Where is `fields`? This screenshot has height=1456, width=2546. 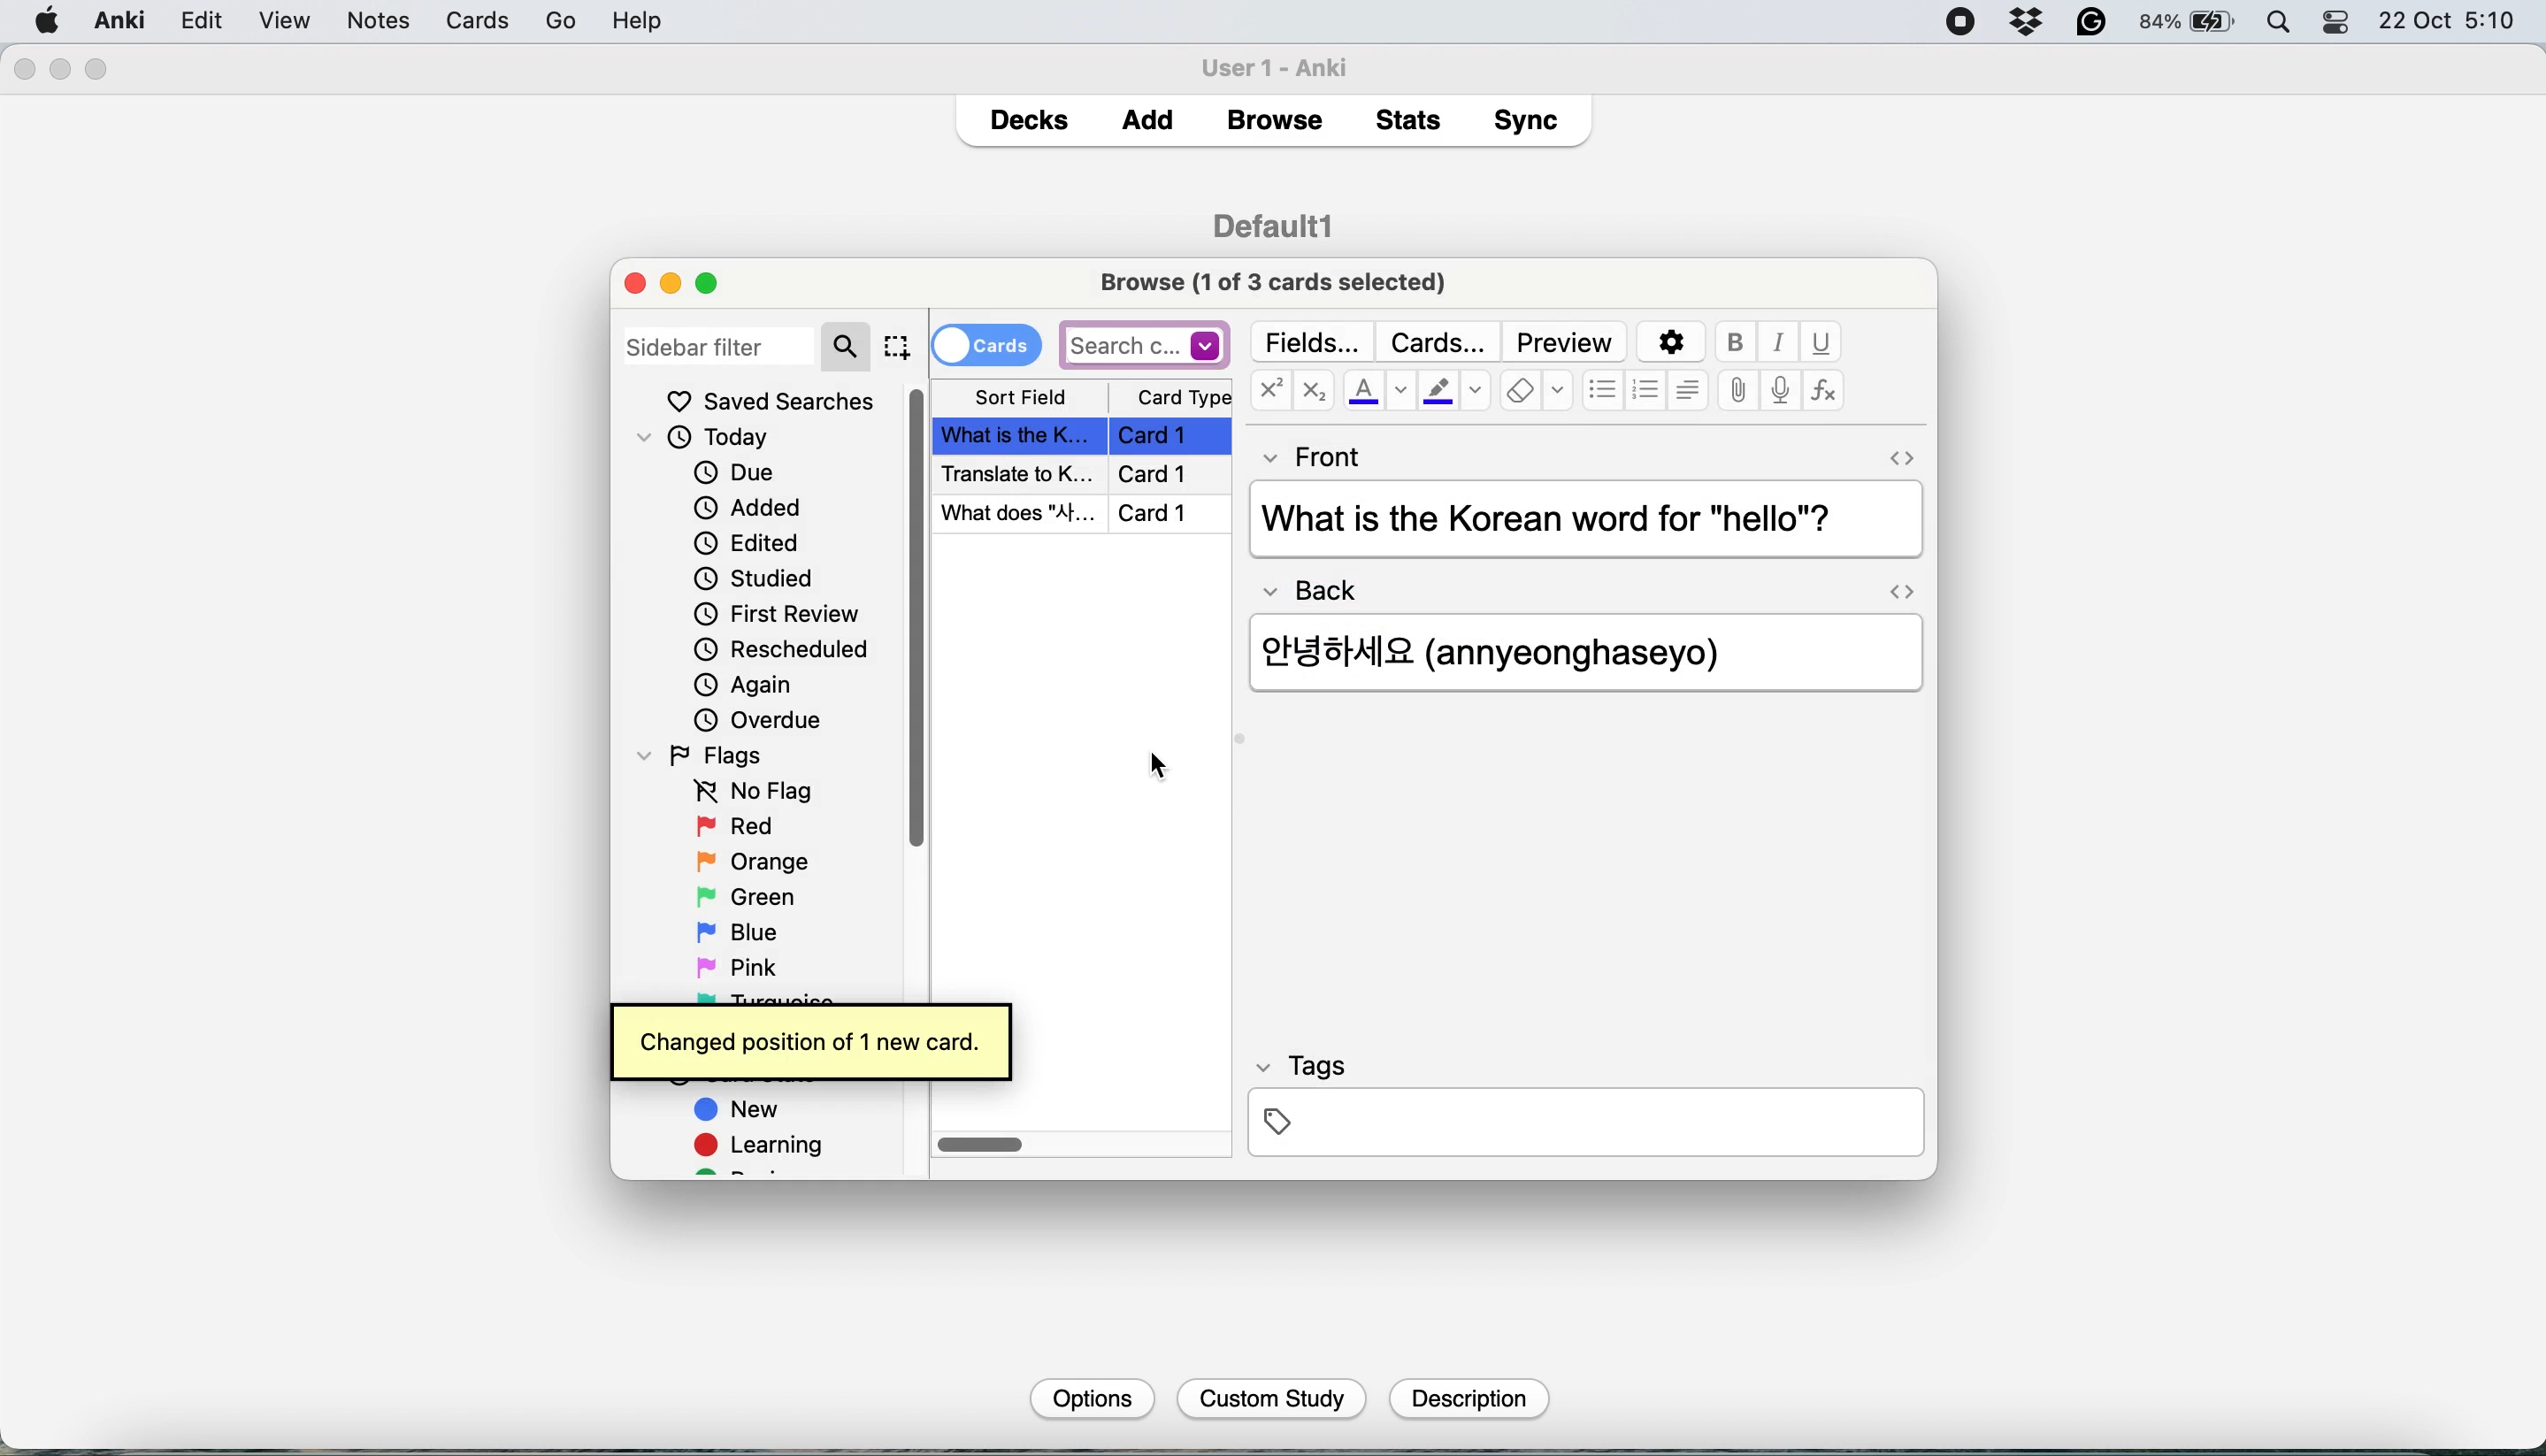 fields is located at coordinates (1315, 342).